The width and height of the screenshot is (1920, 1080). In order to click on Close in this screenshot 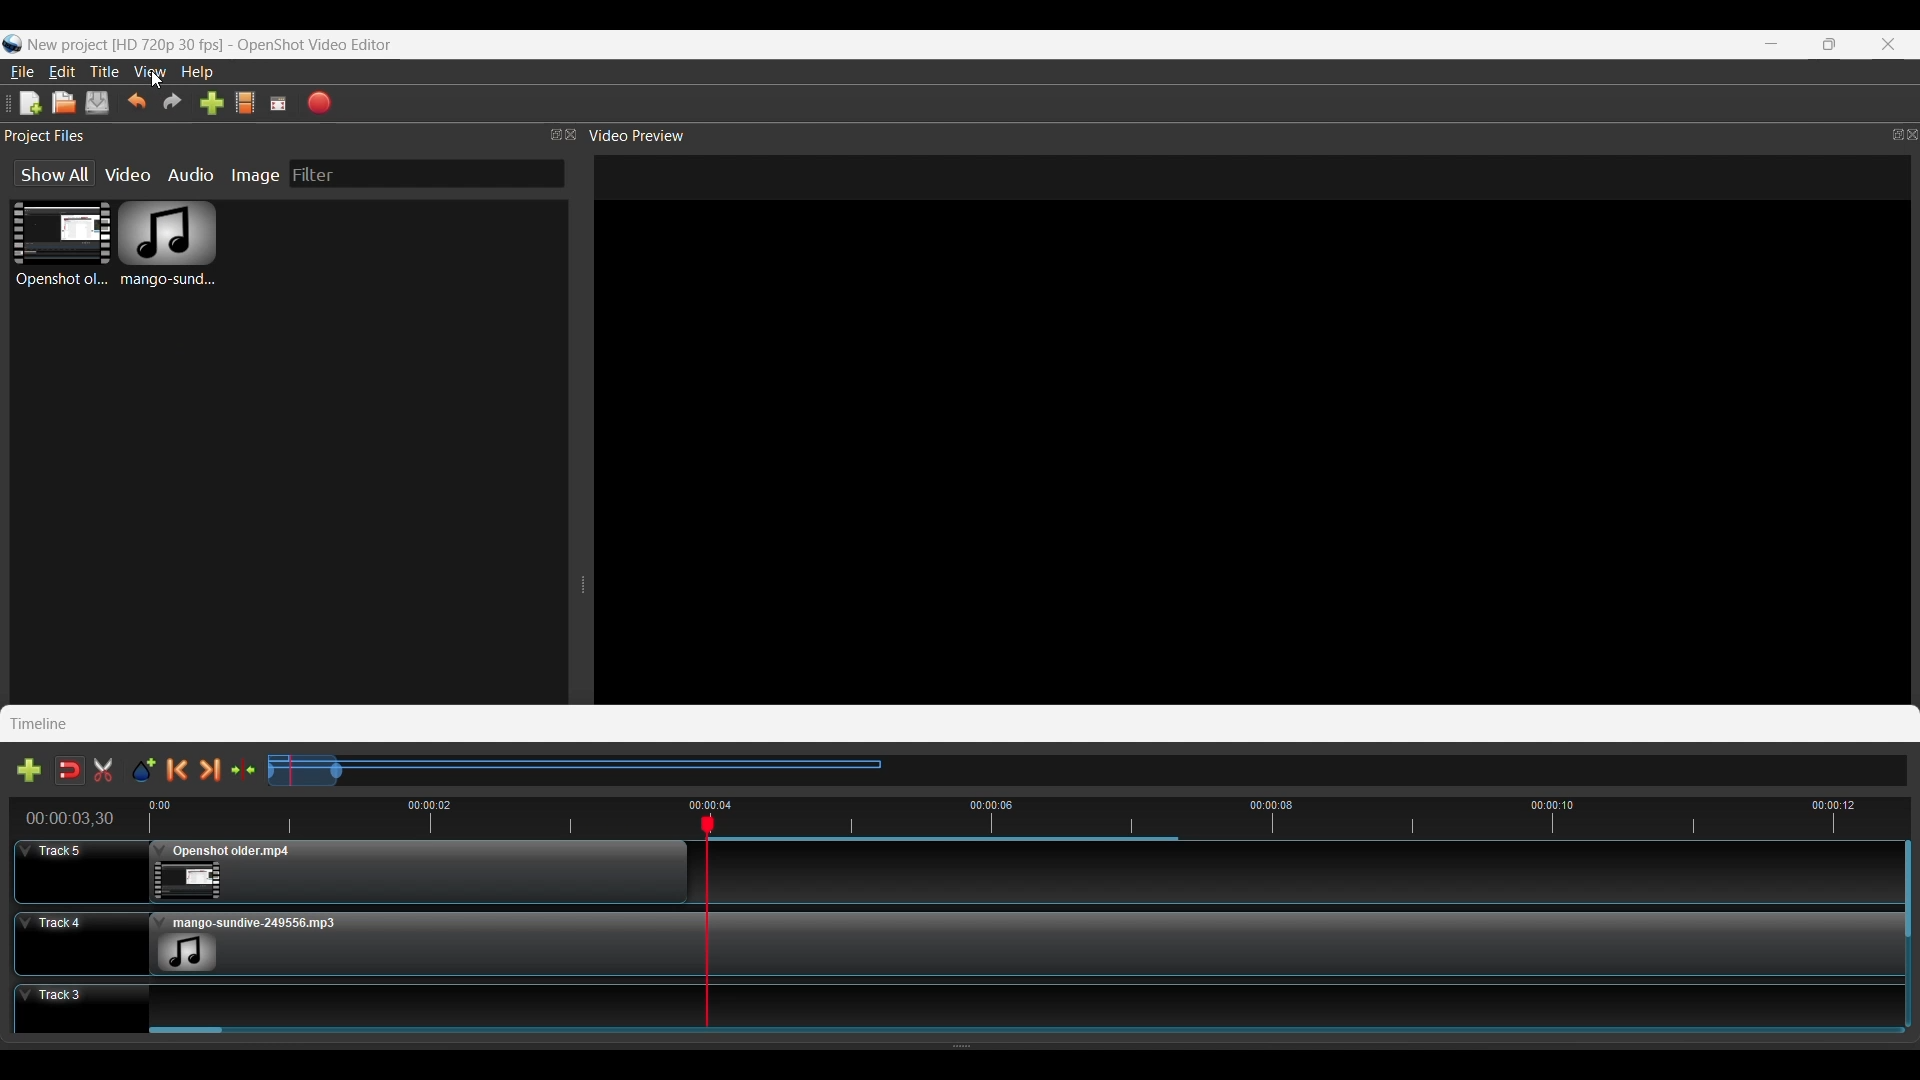, I will do `click(1889, 44)`.